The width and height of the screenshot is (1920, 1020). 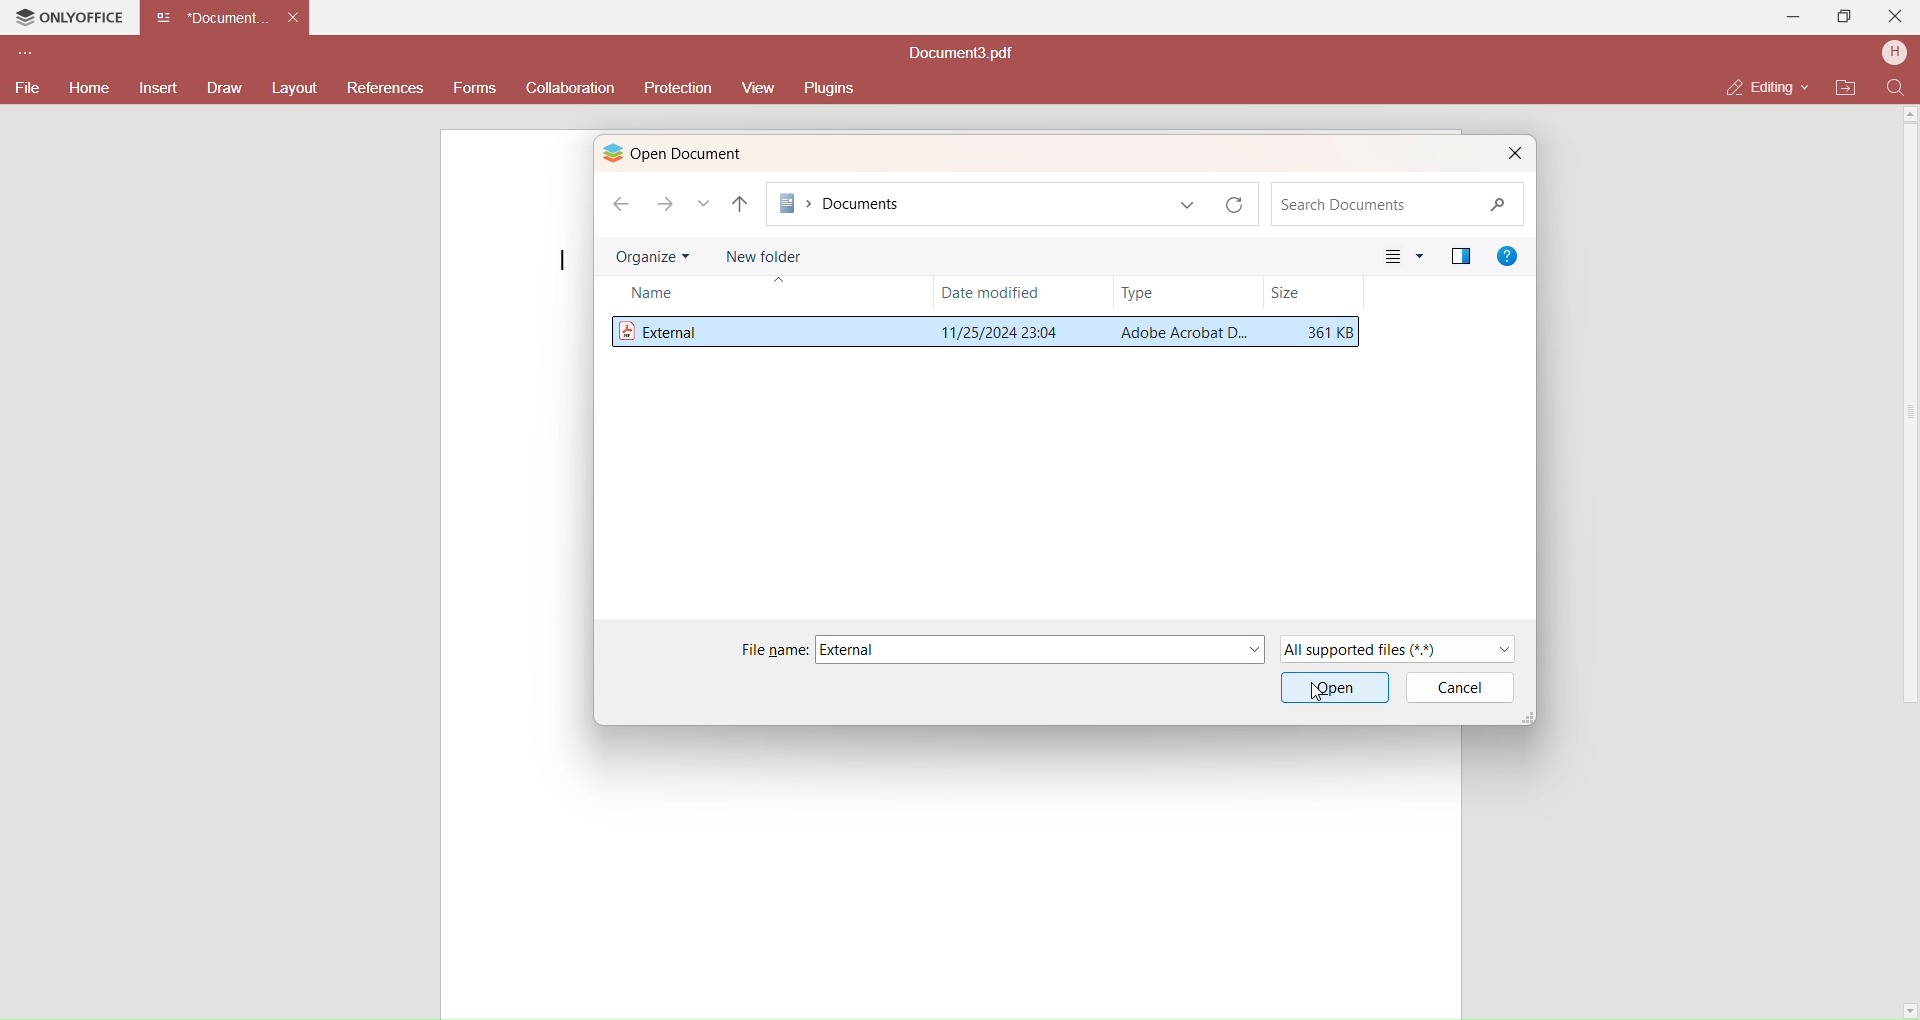 I want to click on Type, so click(x=1140, y=292).